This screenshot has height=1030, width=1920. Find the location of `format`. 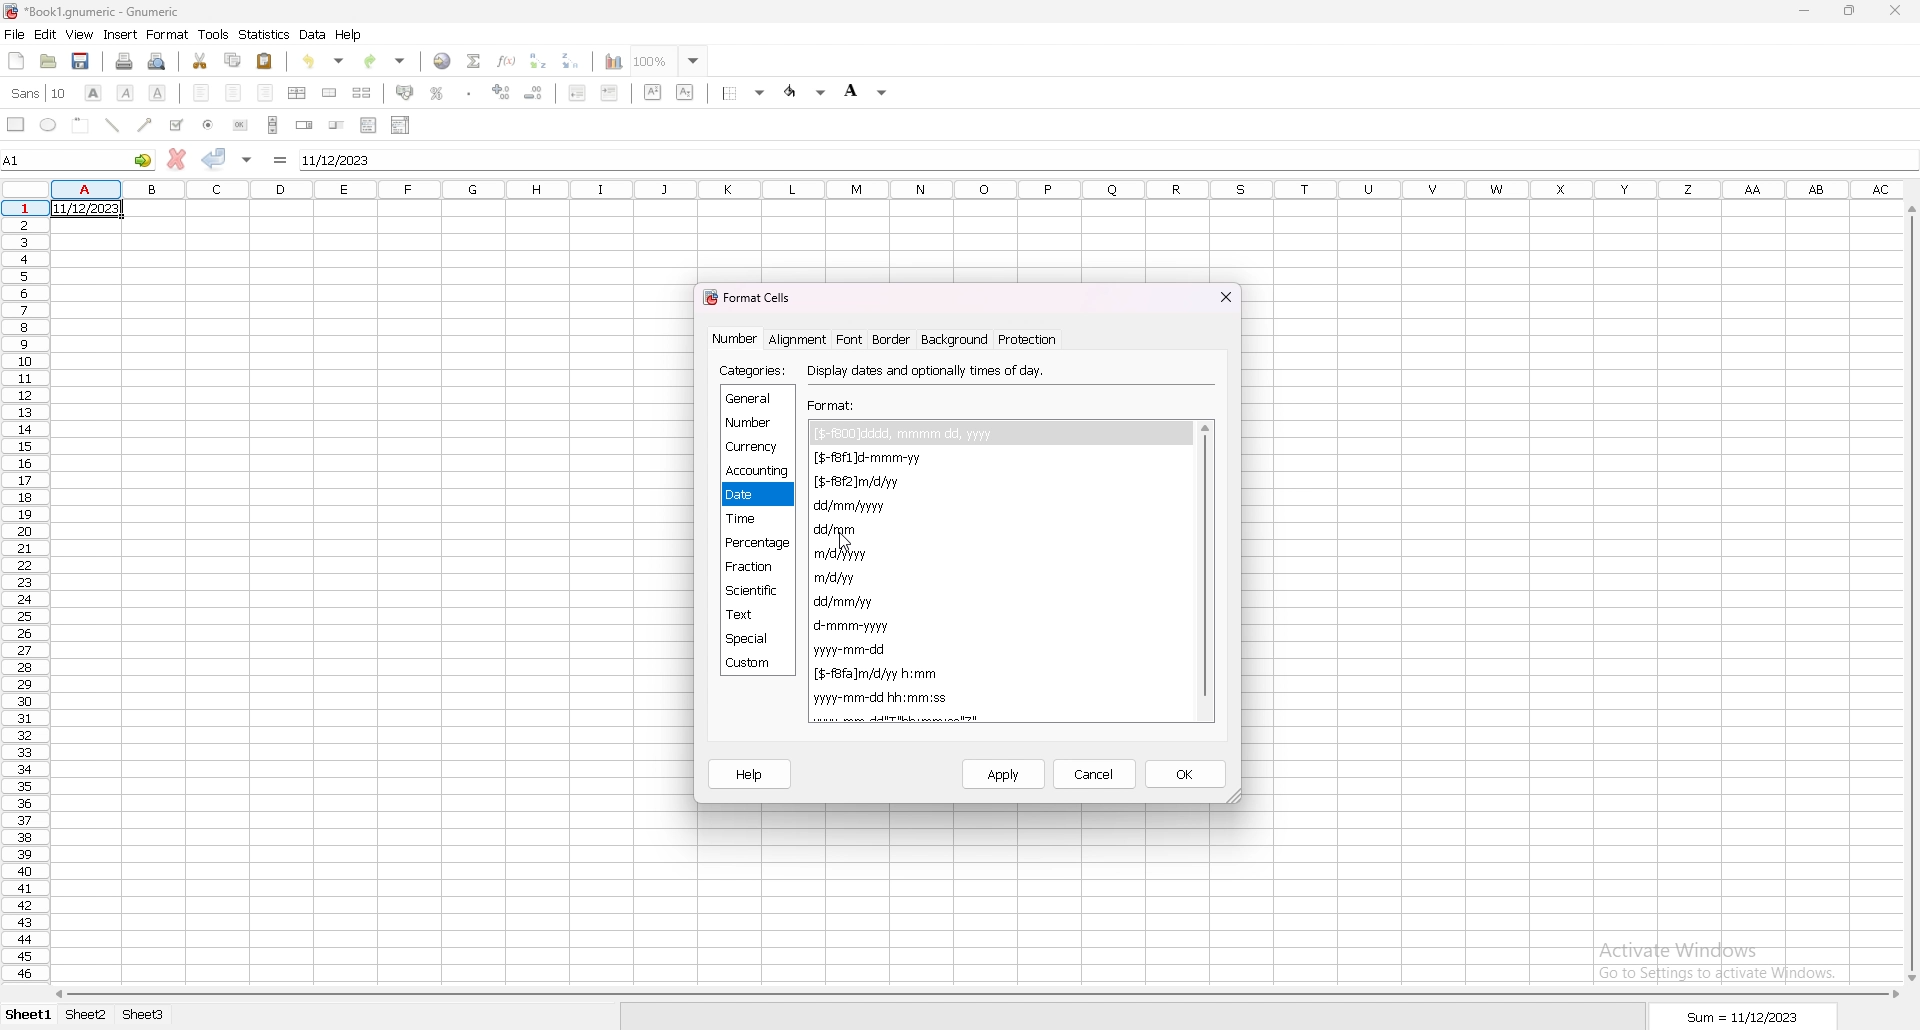

format is located at coordinates (834, 405).